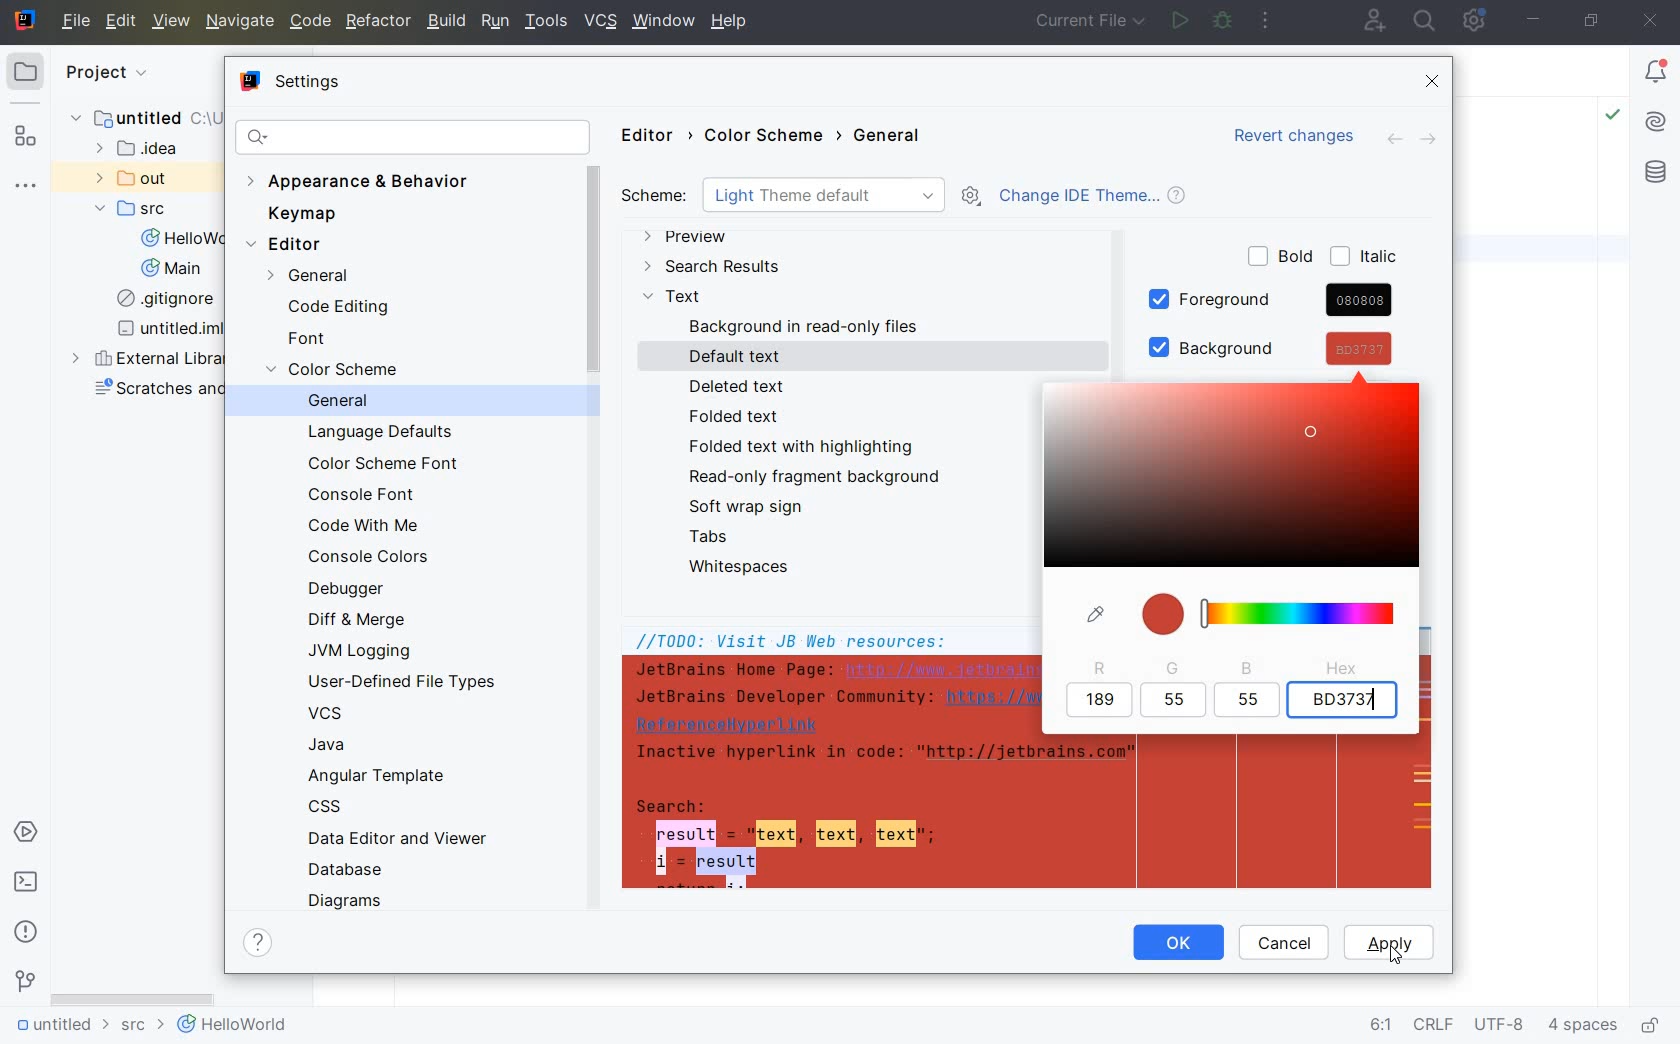 This screenshot has height=1044, width=1680. I want to click on idea, so click(151, 150).